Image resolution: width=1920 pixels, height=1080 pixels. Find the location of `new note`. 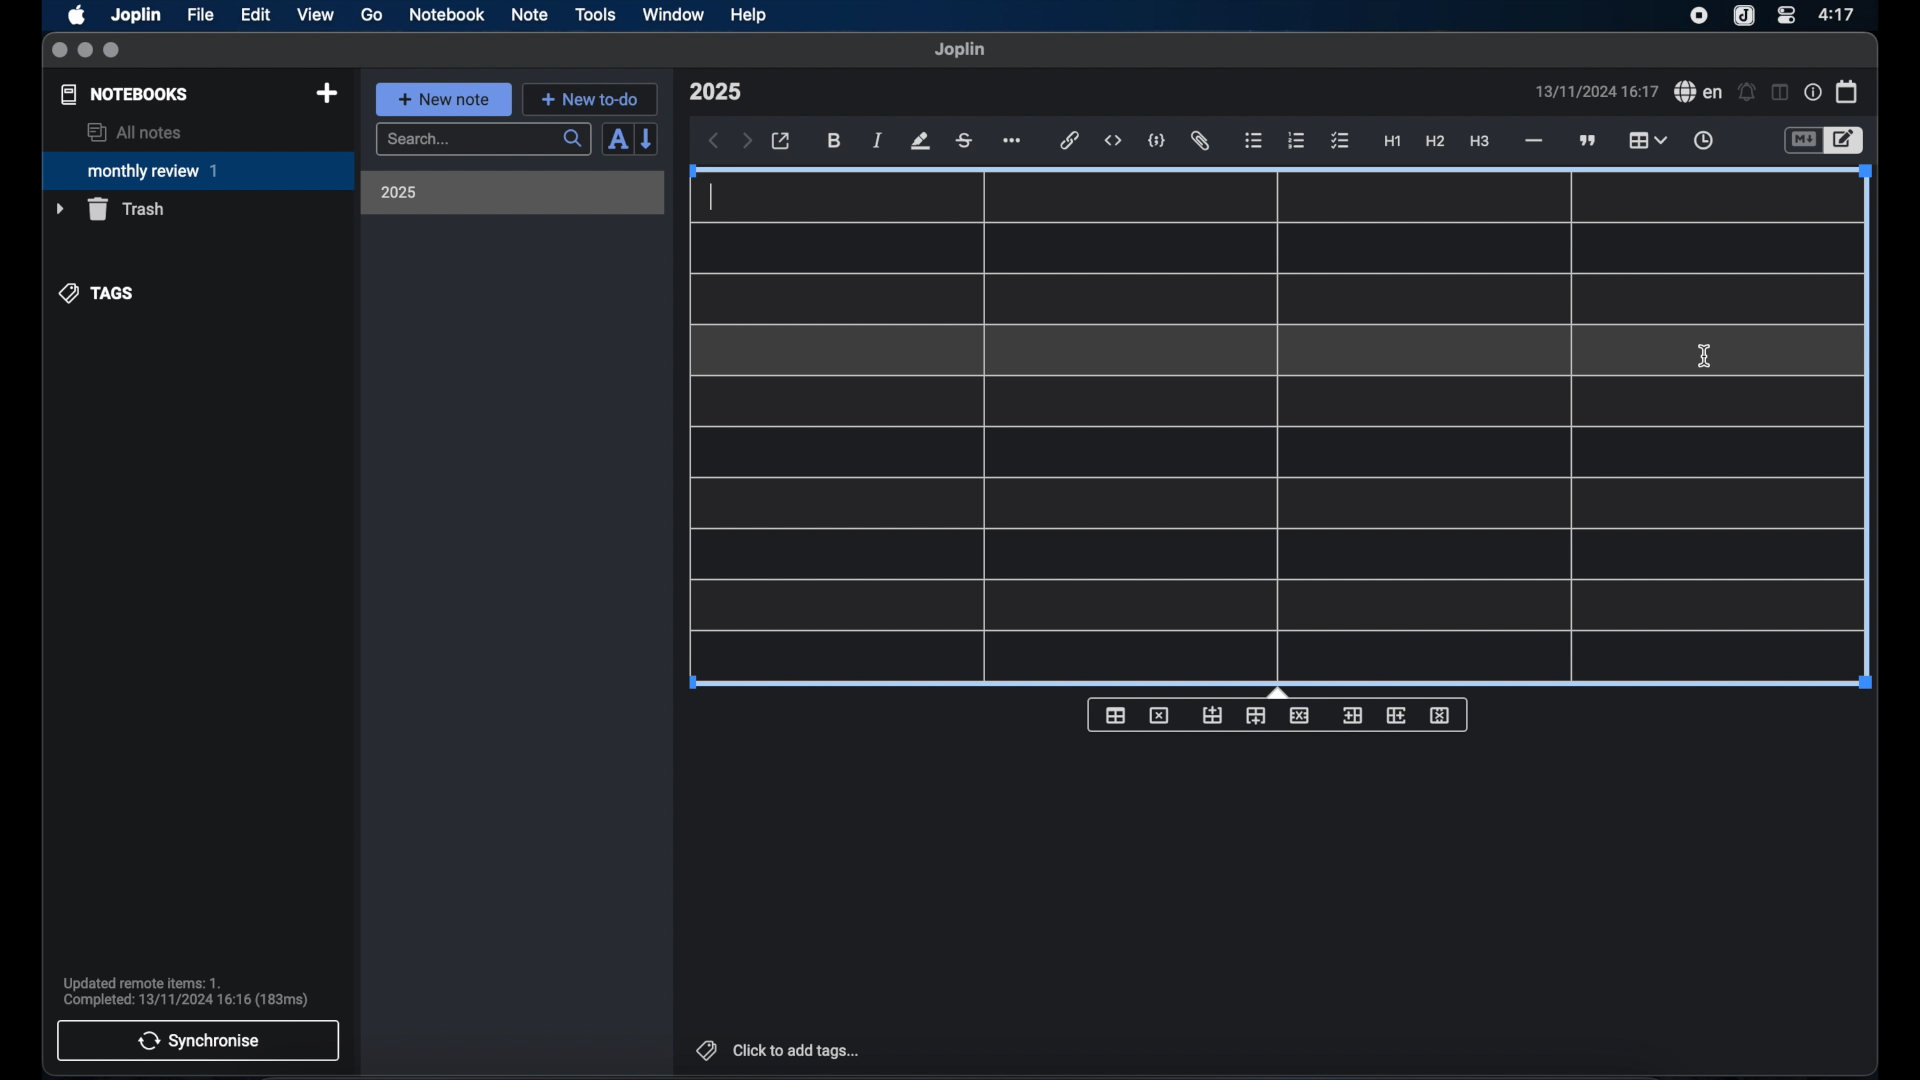

new note is located at coordinates (443, 99).